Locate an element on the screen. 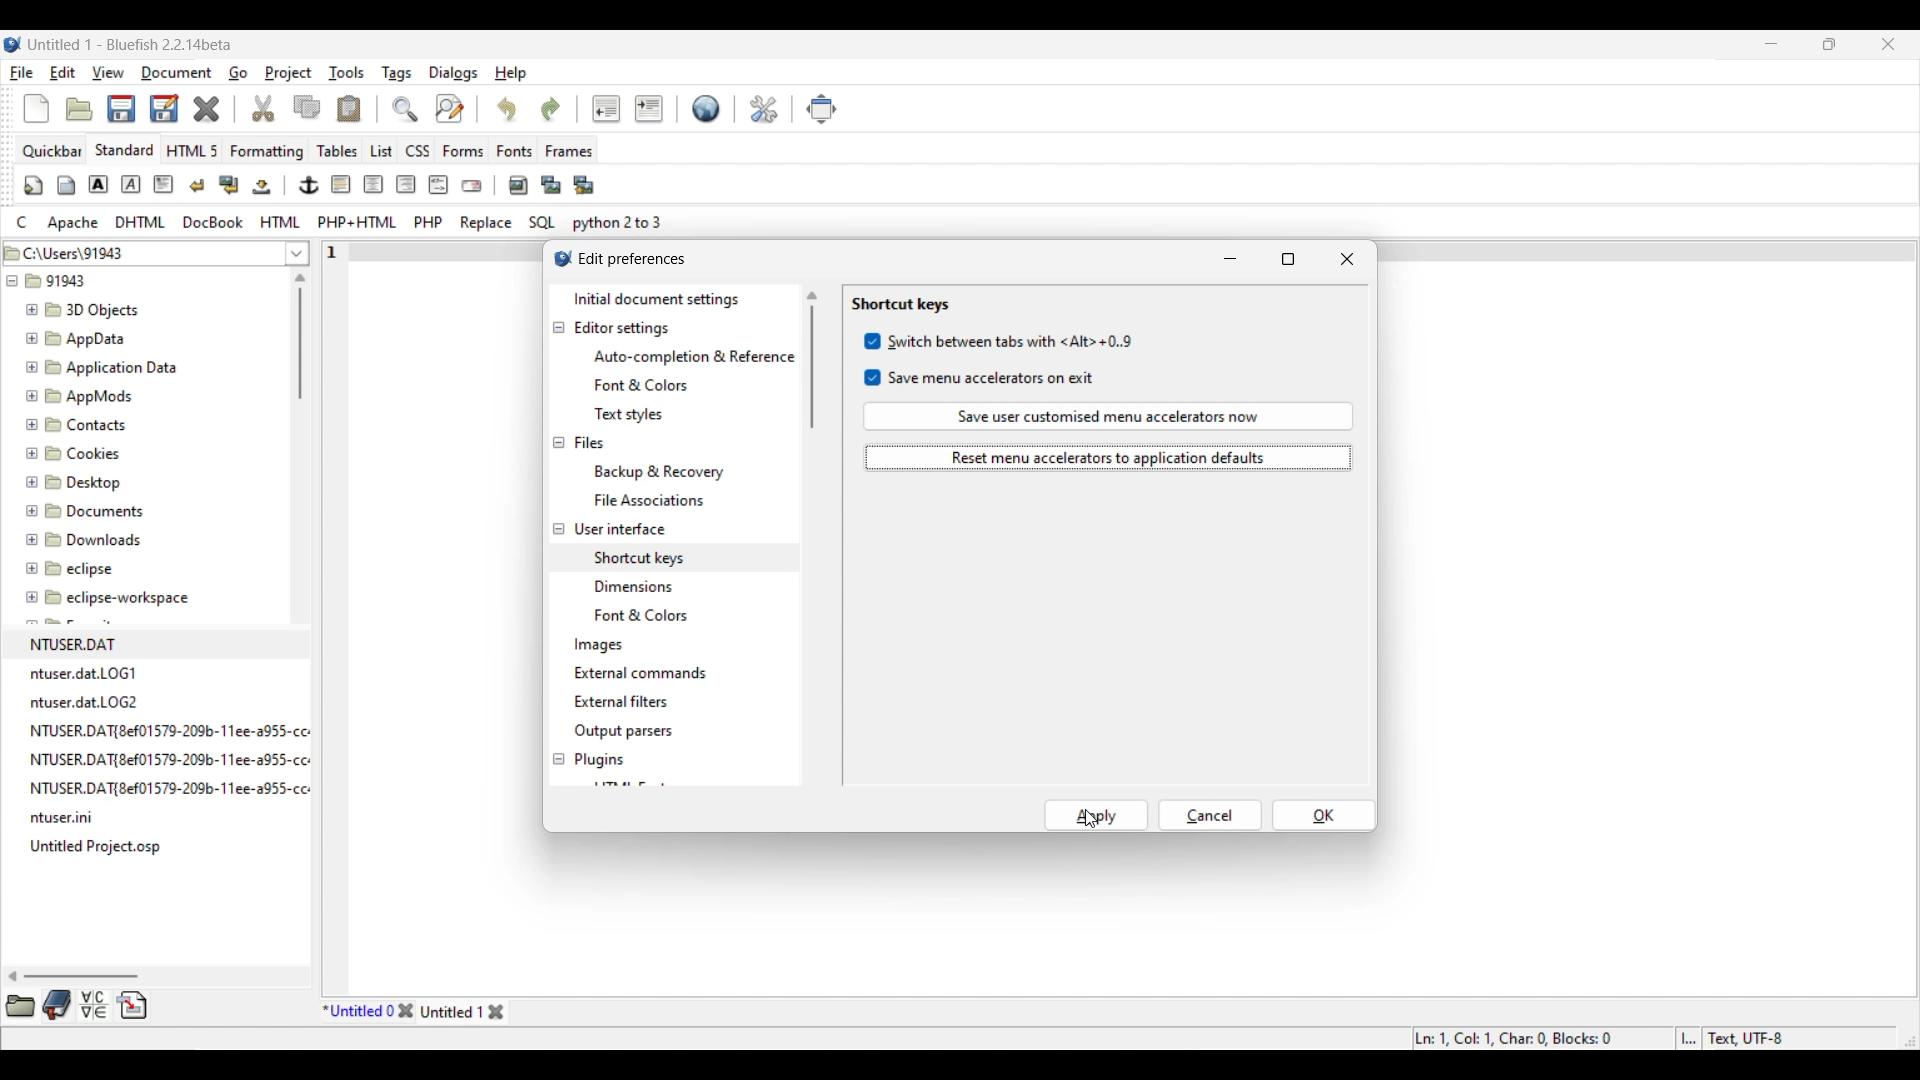 Image resolution: width=1920 pixels, height=1080 pixels. Project menu is located at coordinates (288, 73).